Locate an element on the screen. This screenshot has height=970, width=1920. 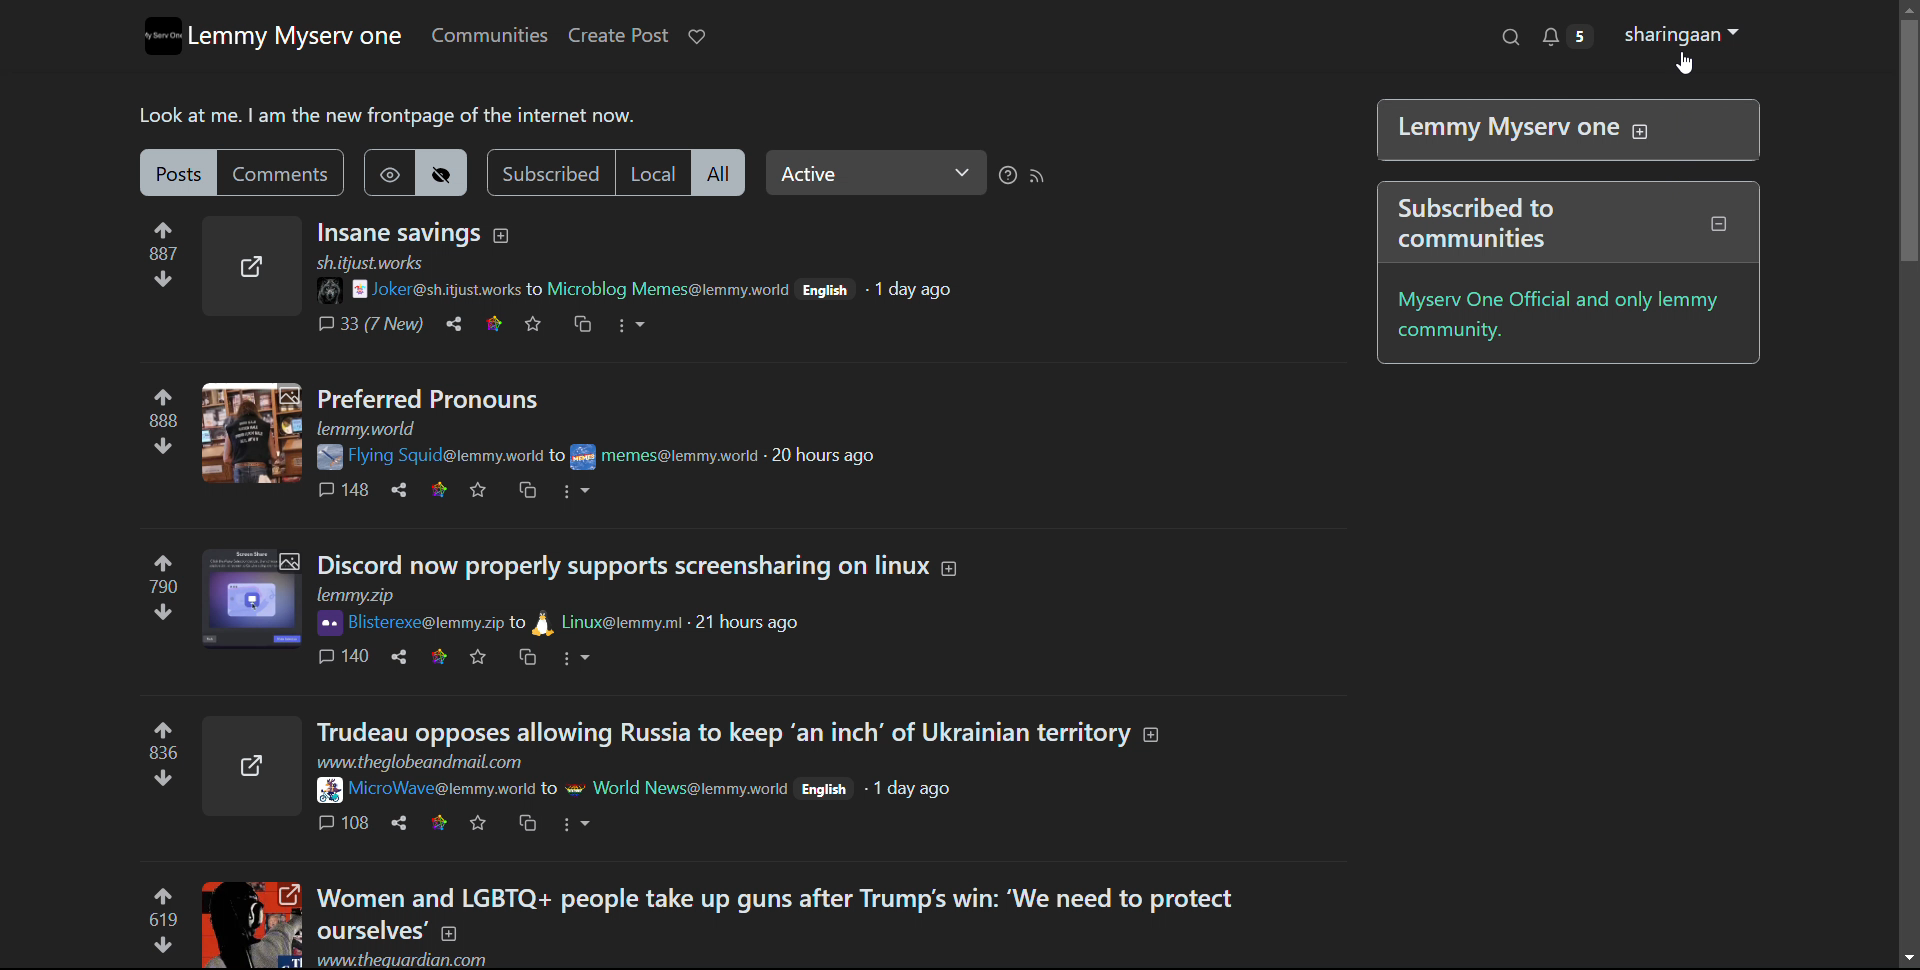
vertical scrollbar is located at coordinates (1907, 141).